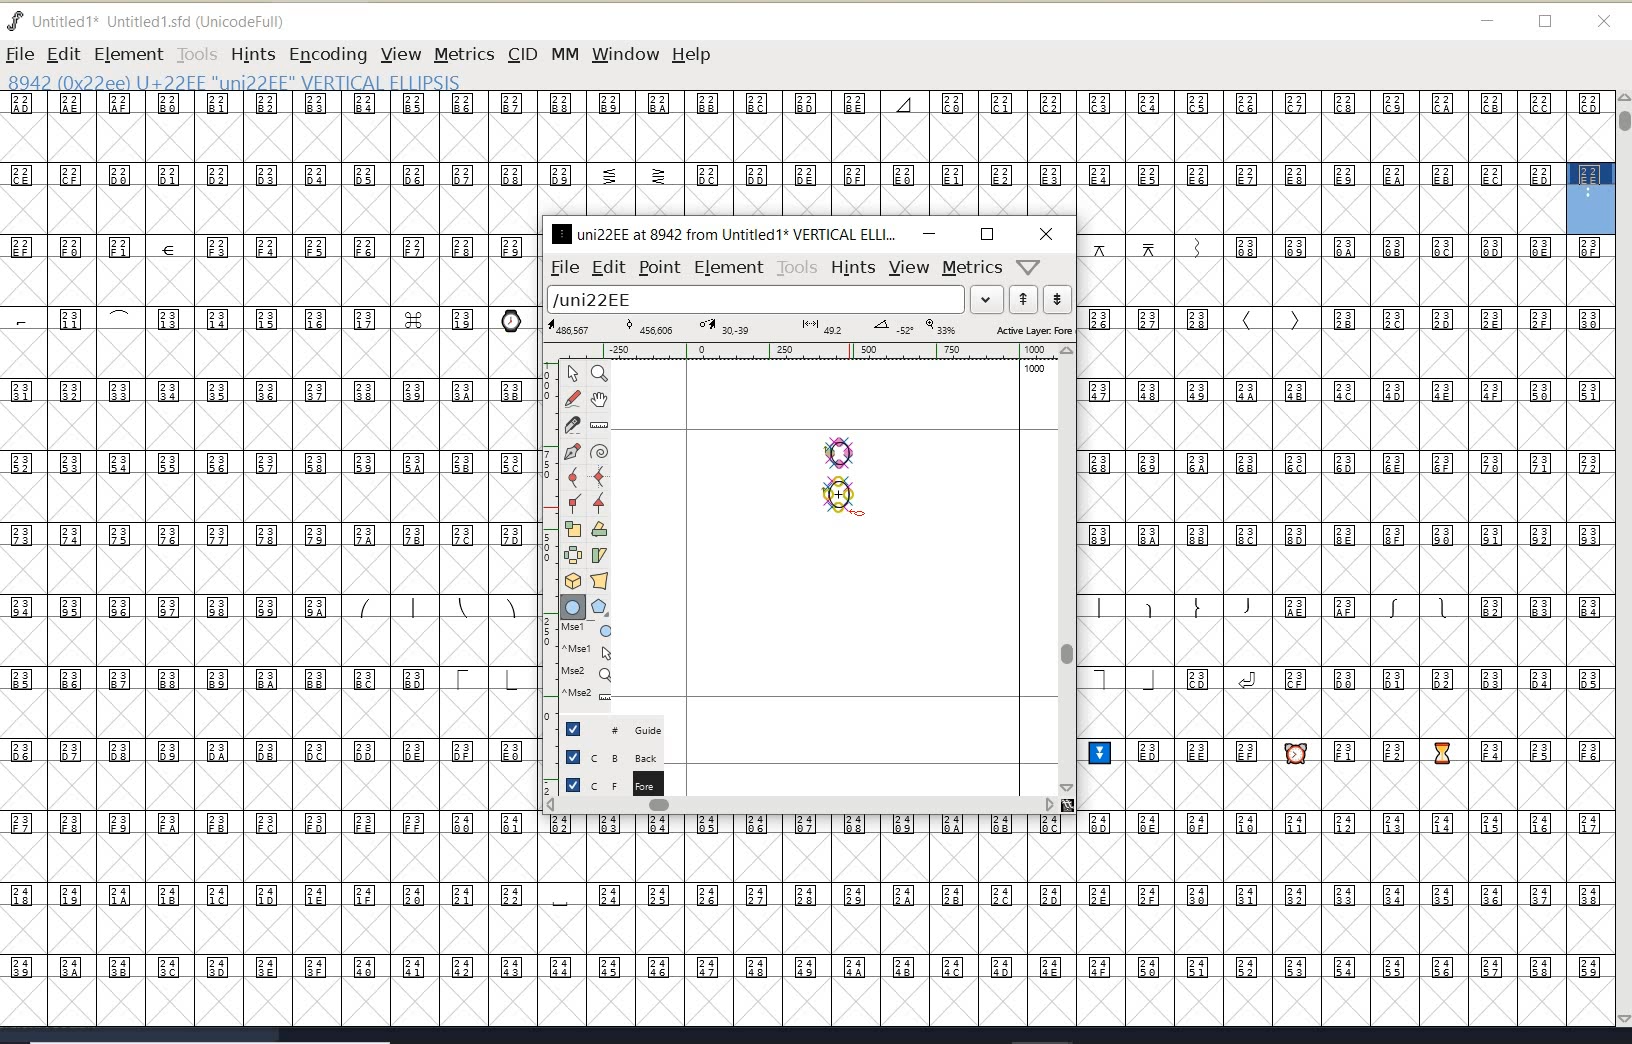  I want to click on scale the selection, so click(573, 529).